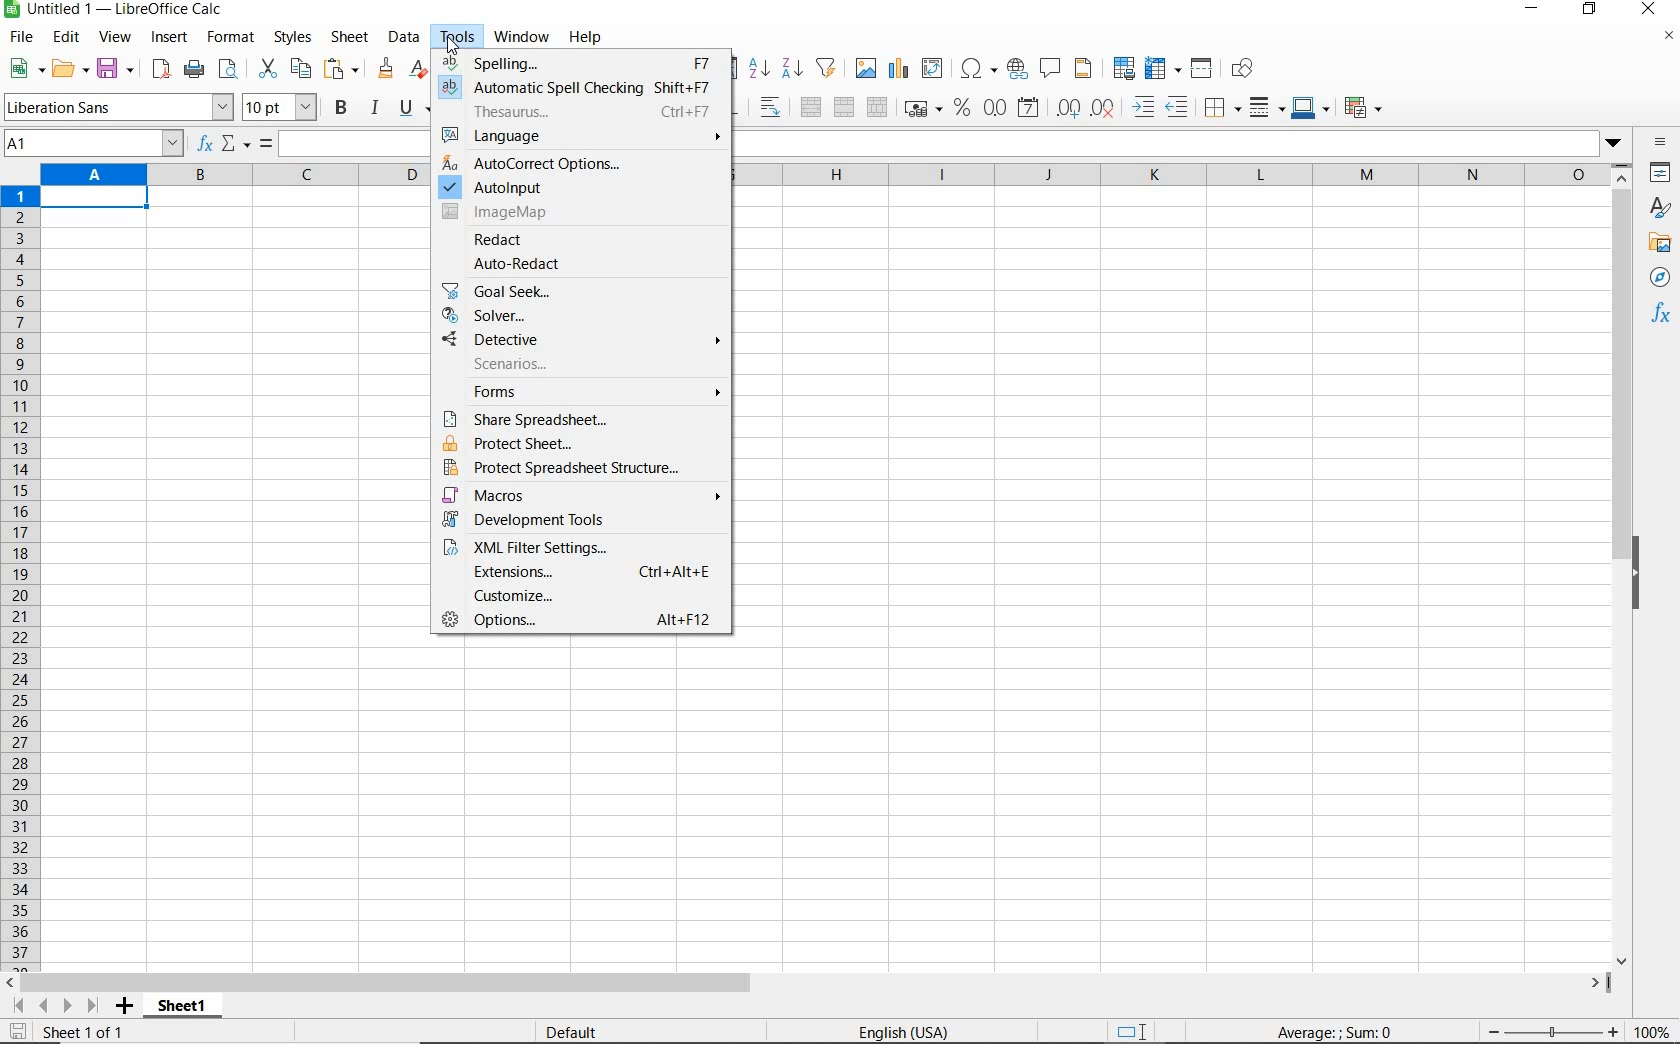 The image size is (1680, 1044). I want to click on window, so click(520, 38).